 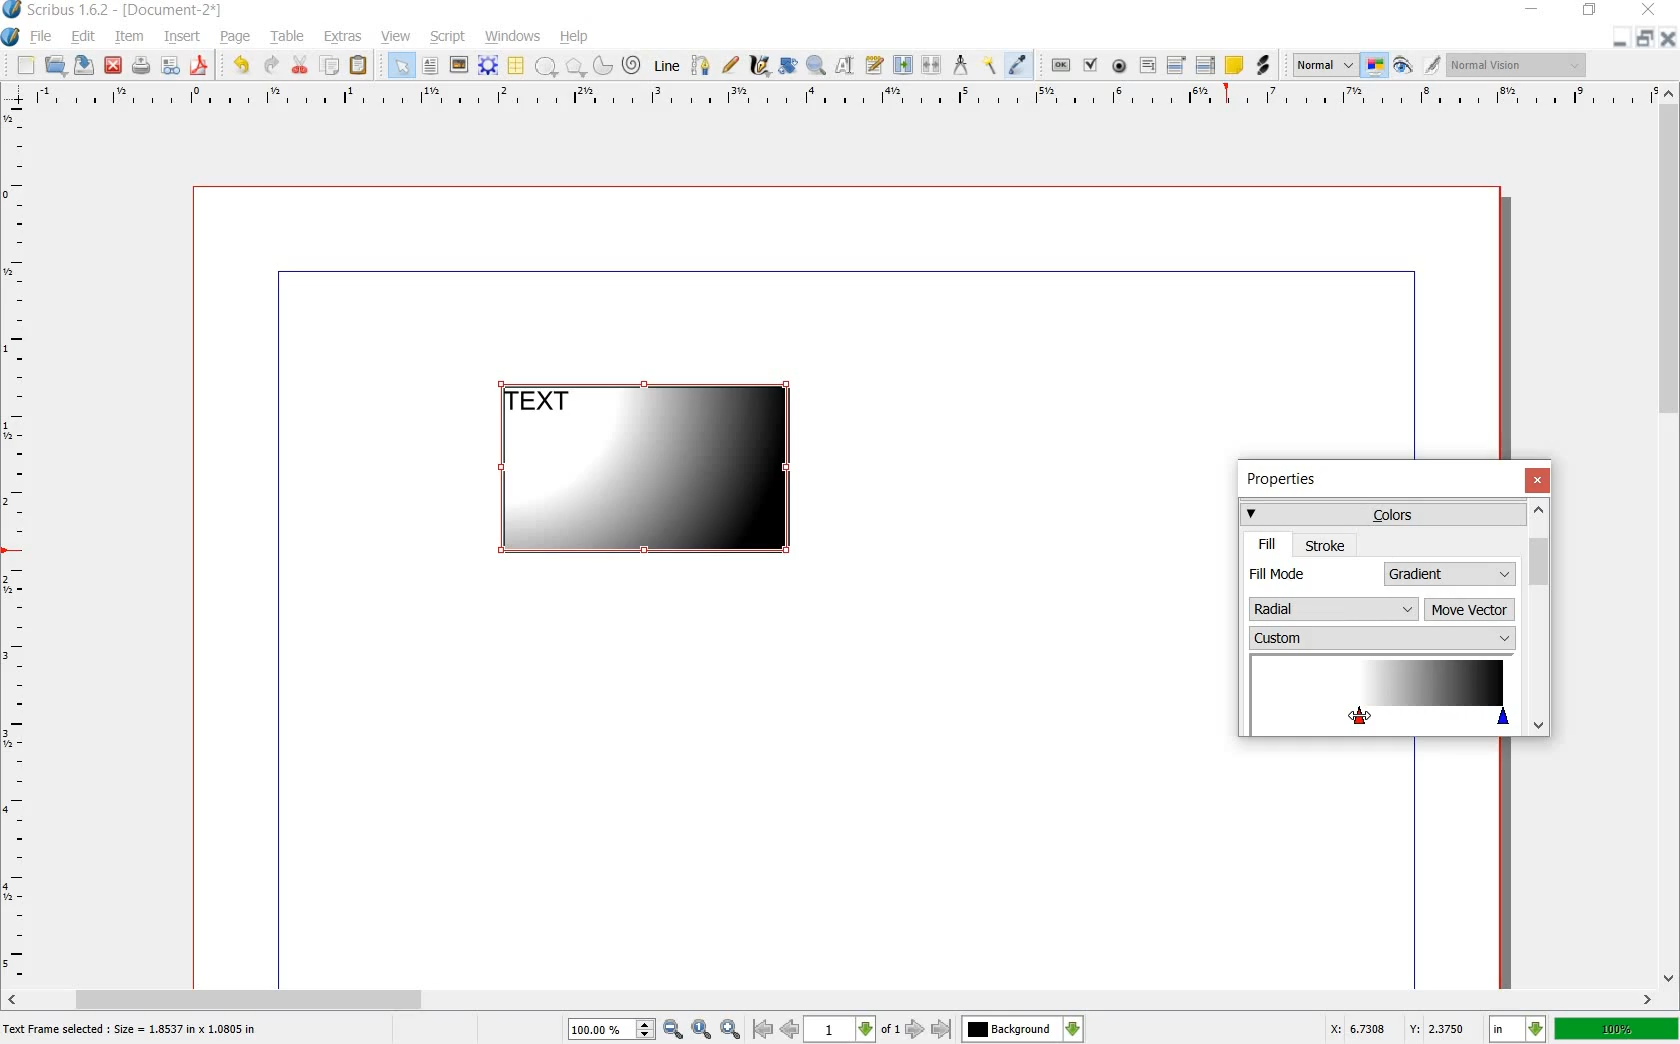 What do you see at coordinates (289, 39) in the screenshot?
I see `table` at bounding box center [289, 39].